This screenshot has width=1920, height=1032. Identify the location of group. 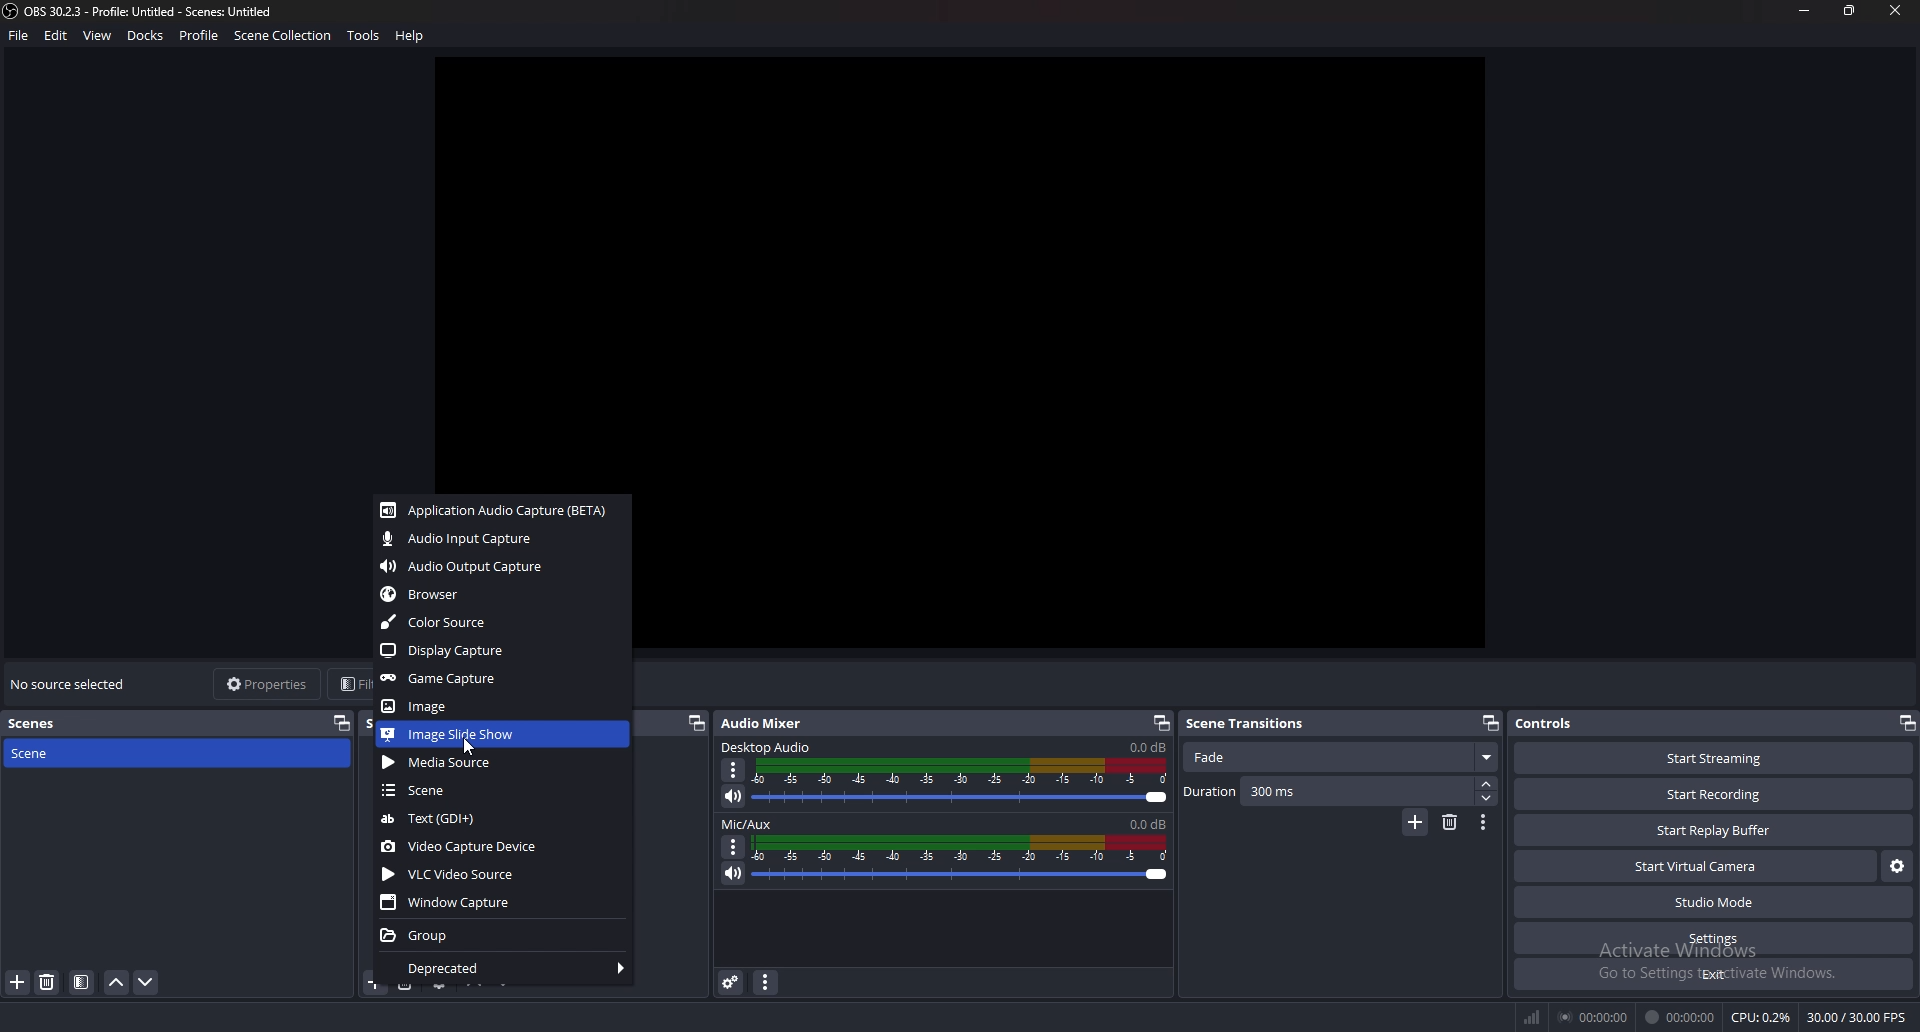
(505, 935).